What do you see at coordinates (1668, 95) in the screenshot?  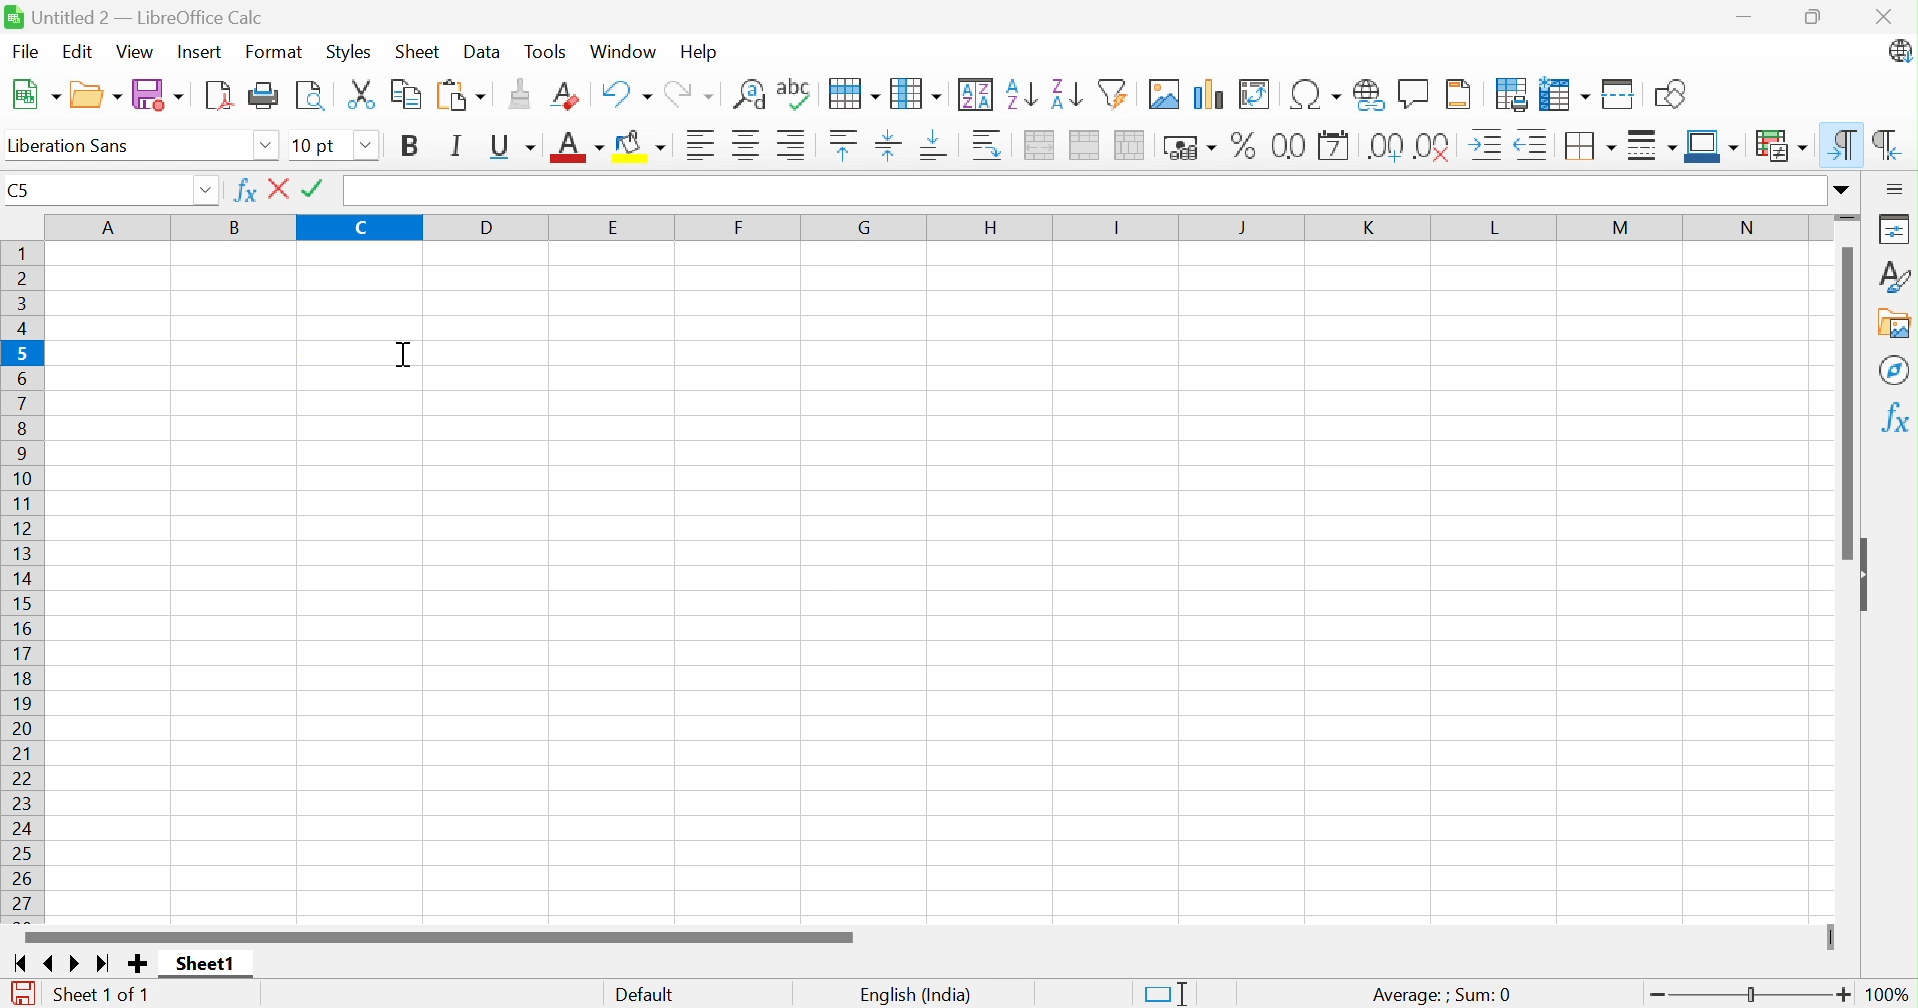 I see `Show draw functions` at bounding box center [1668, 95].